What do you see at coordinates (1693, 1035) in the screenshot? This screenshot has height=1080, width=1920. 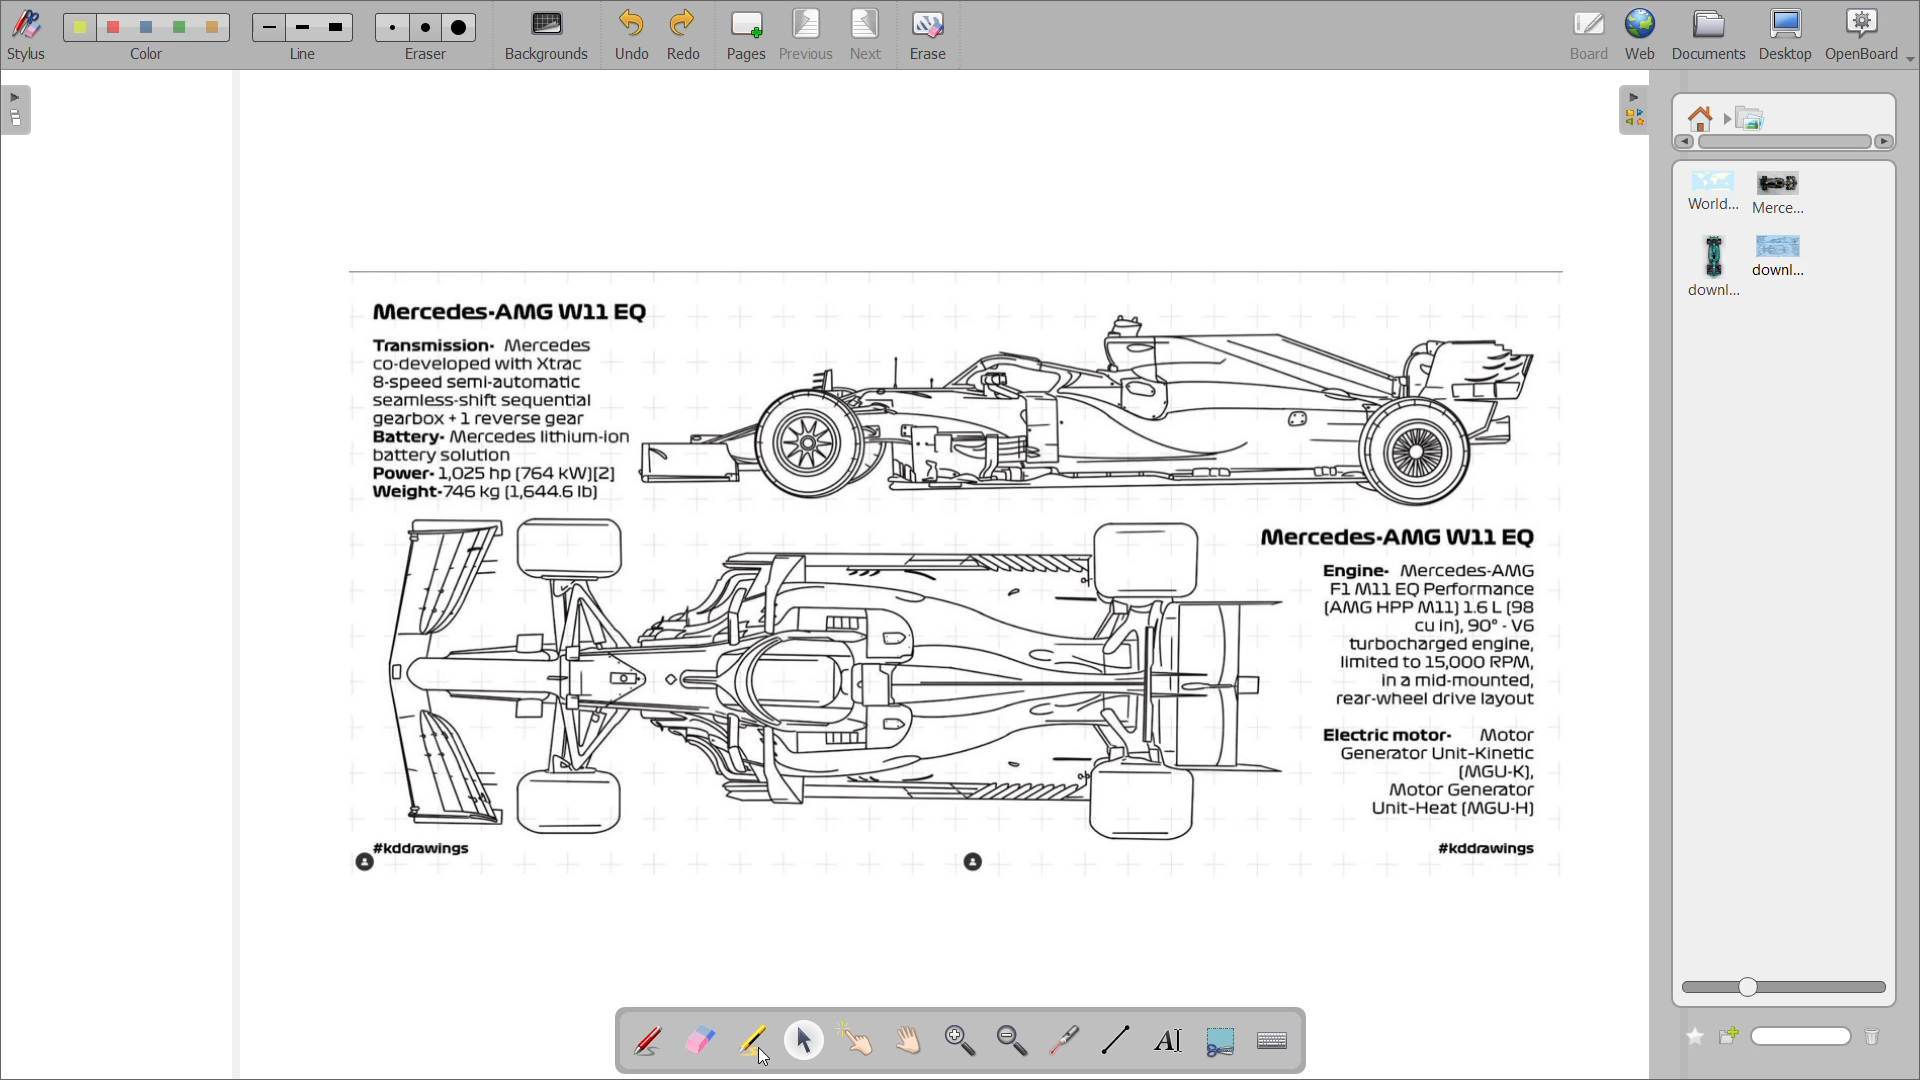 I see `add to favourites` at bounding box center [1693, 1035].